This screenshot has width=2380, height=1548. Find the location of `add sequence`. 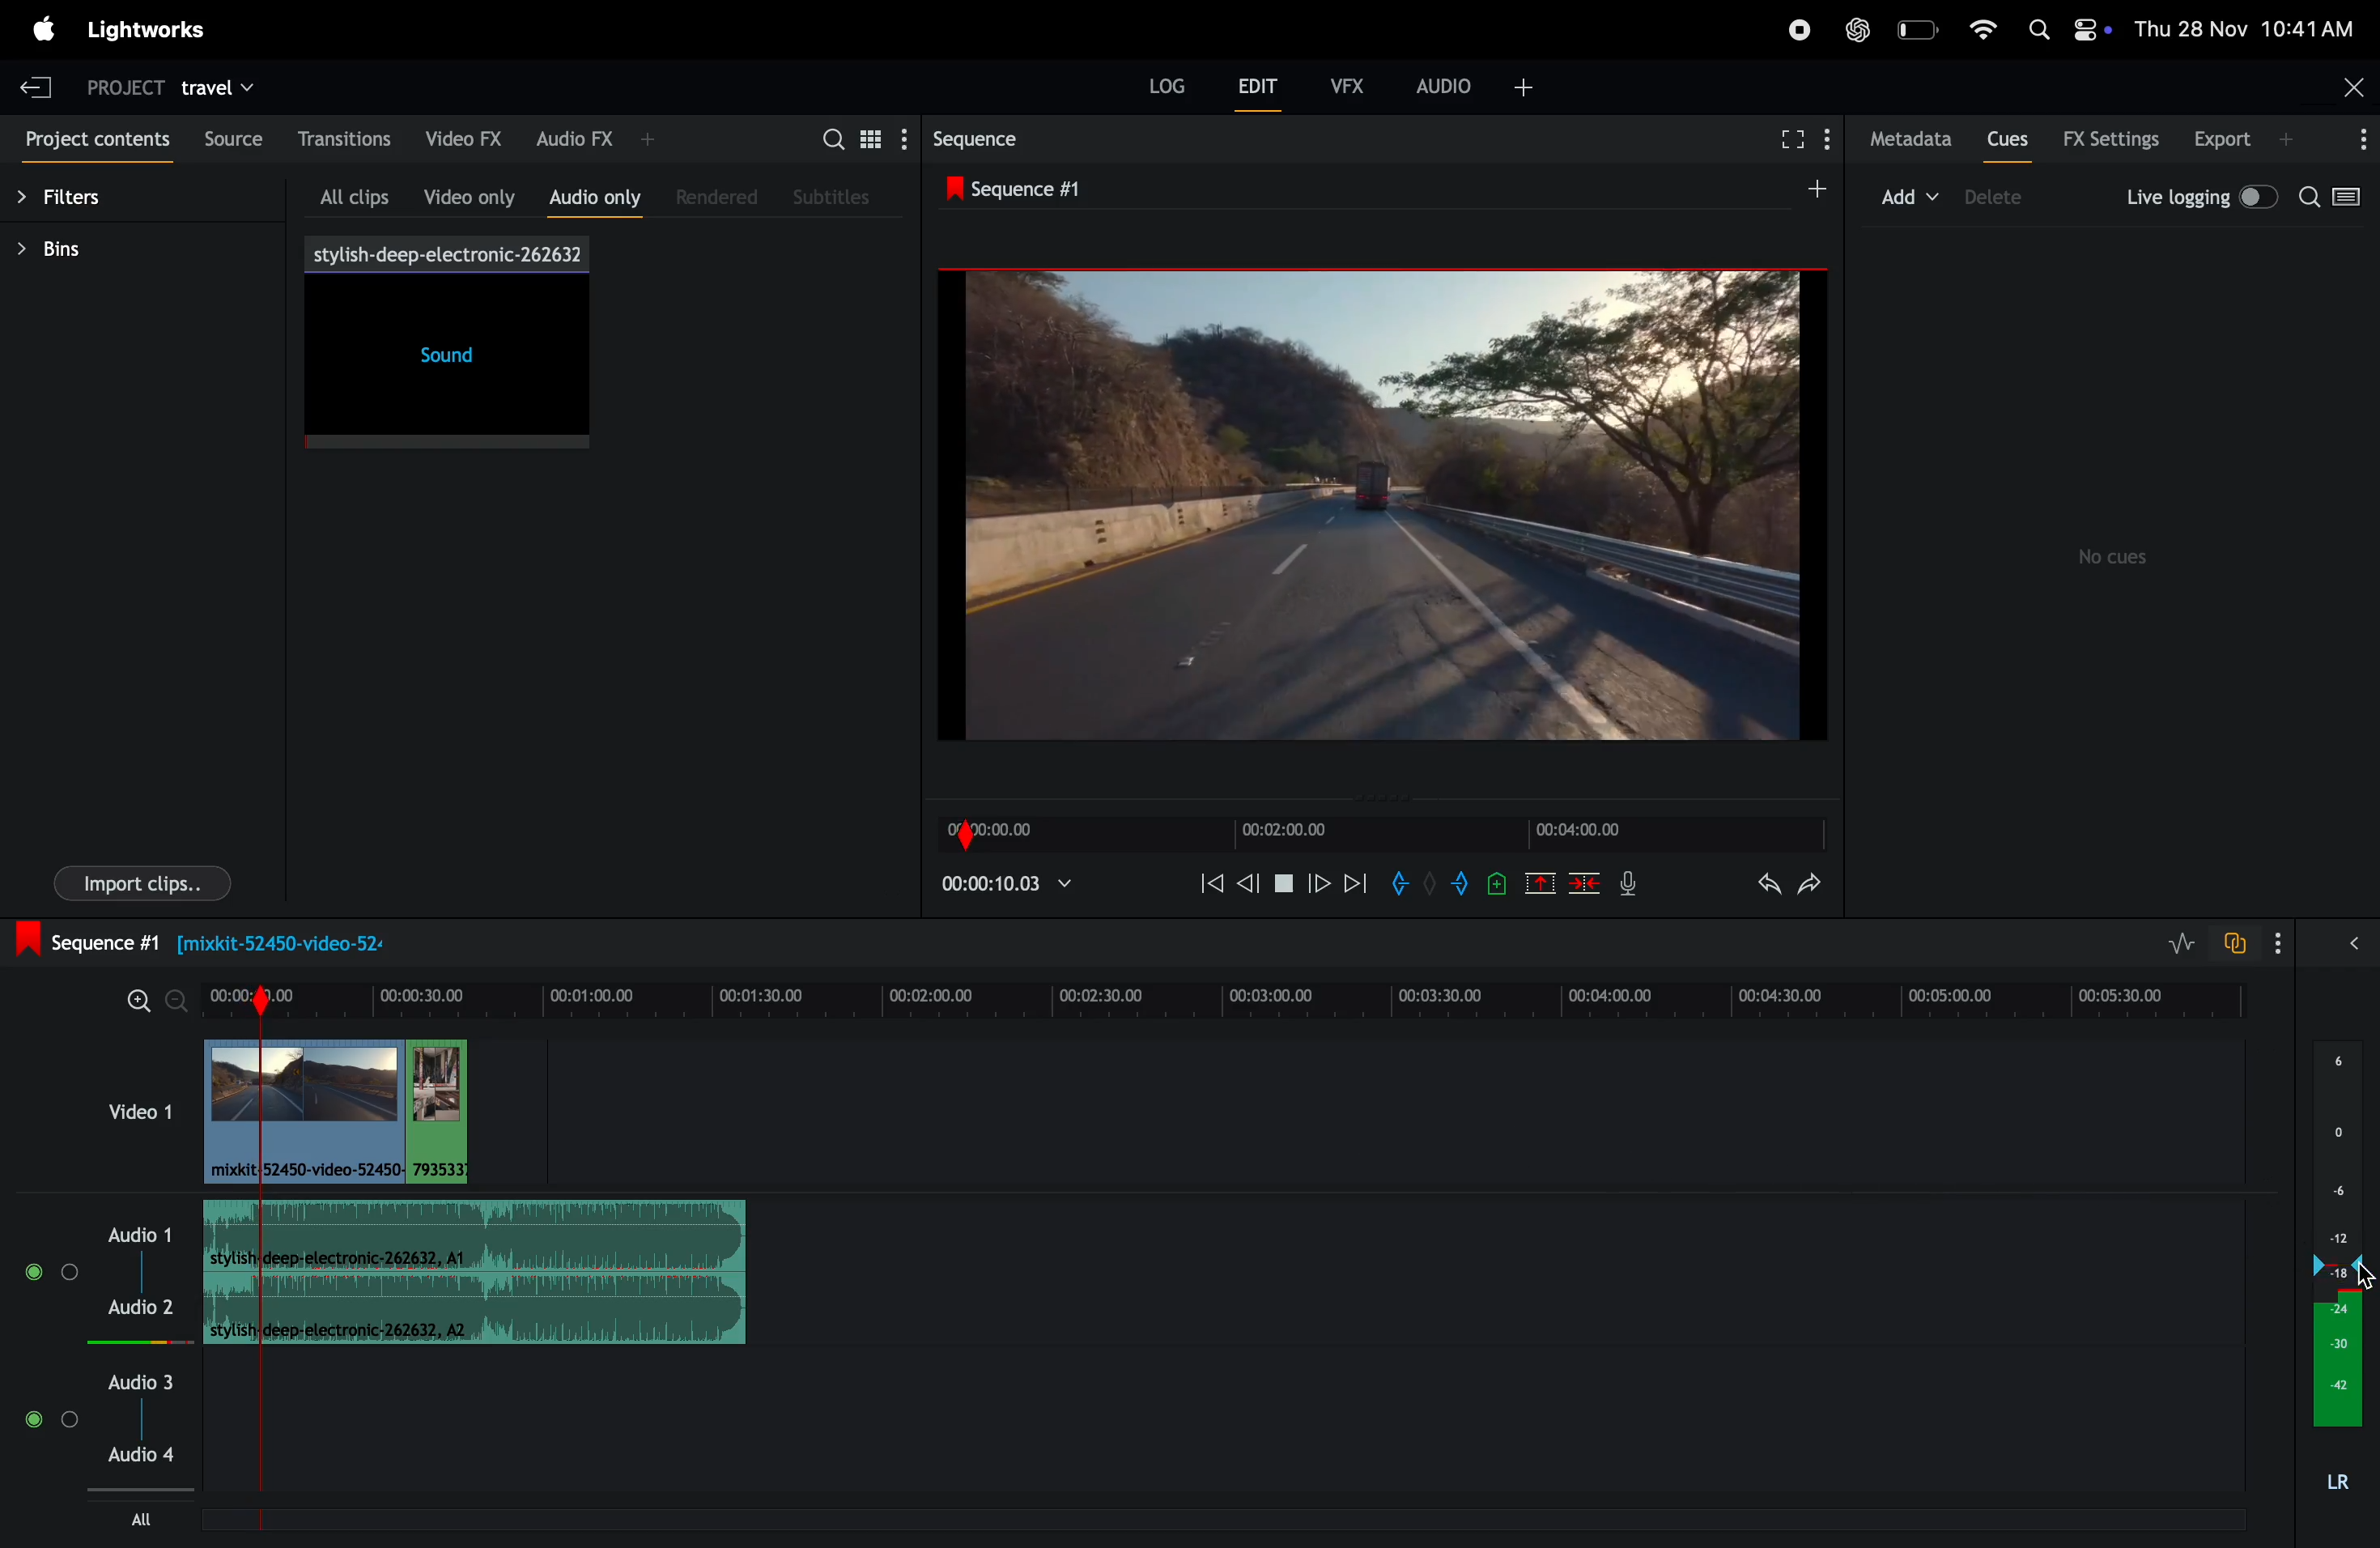

add sequence is located at coordinates (1817, 189).